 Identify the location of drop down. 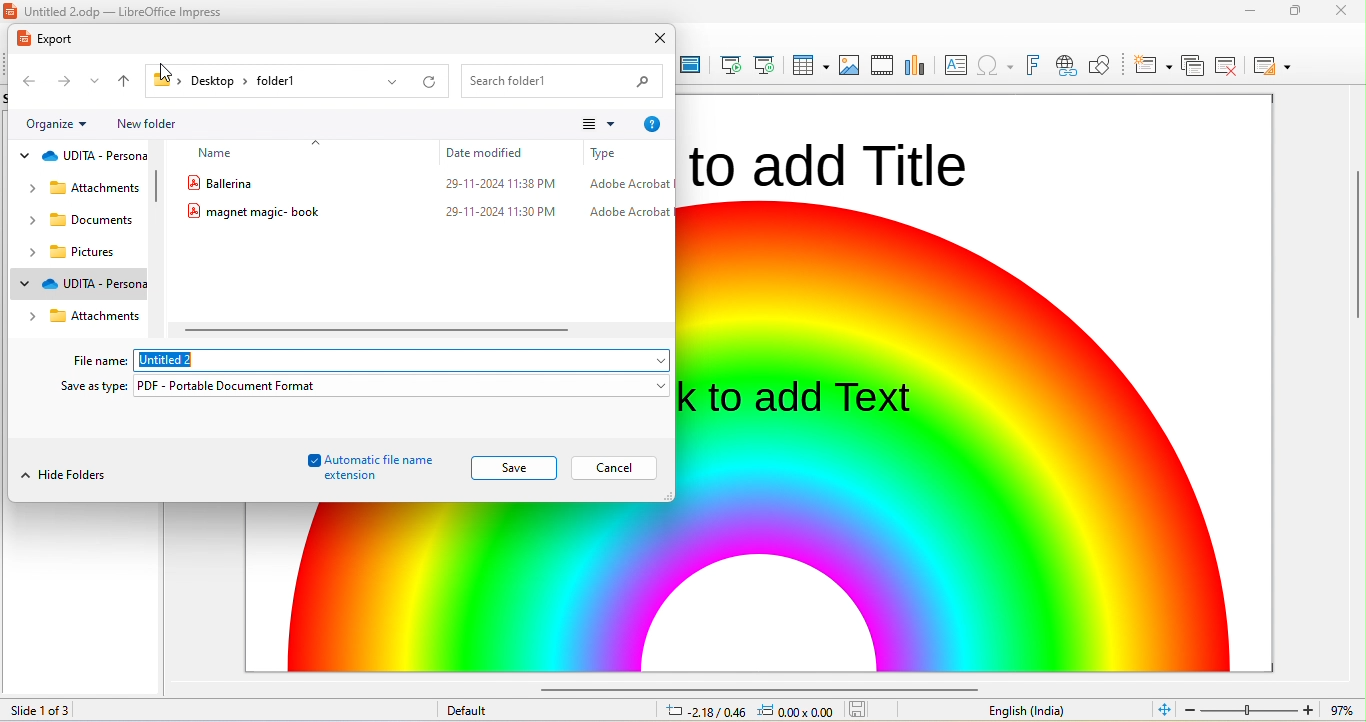
(320, 140).